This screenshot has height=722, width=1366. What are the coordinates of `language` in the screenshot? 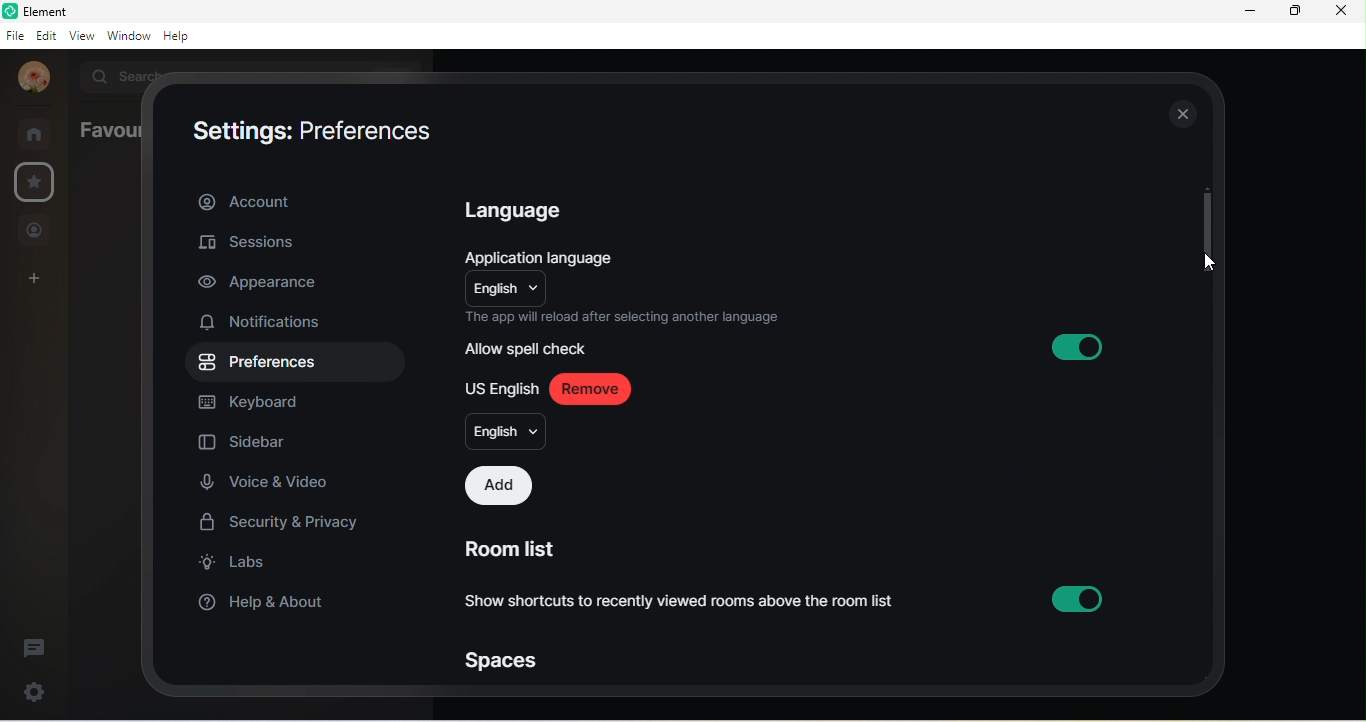 It's located at (523, 212).